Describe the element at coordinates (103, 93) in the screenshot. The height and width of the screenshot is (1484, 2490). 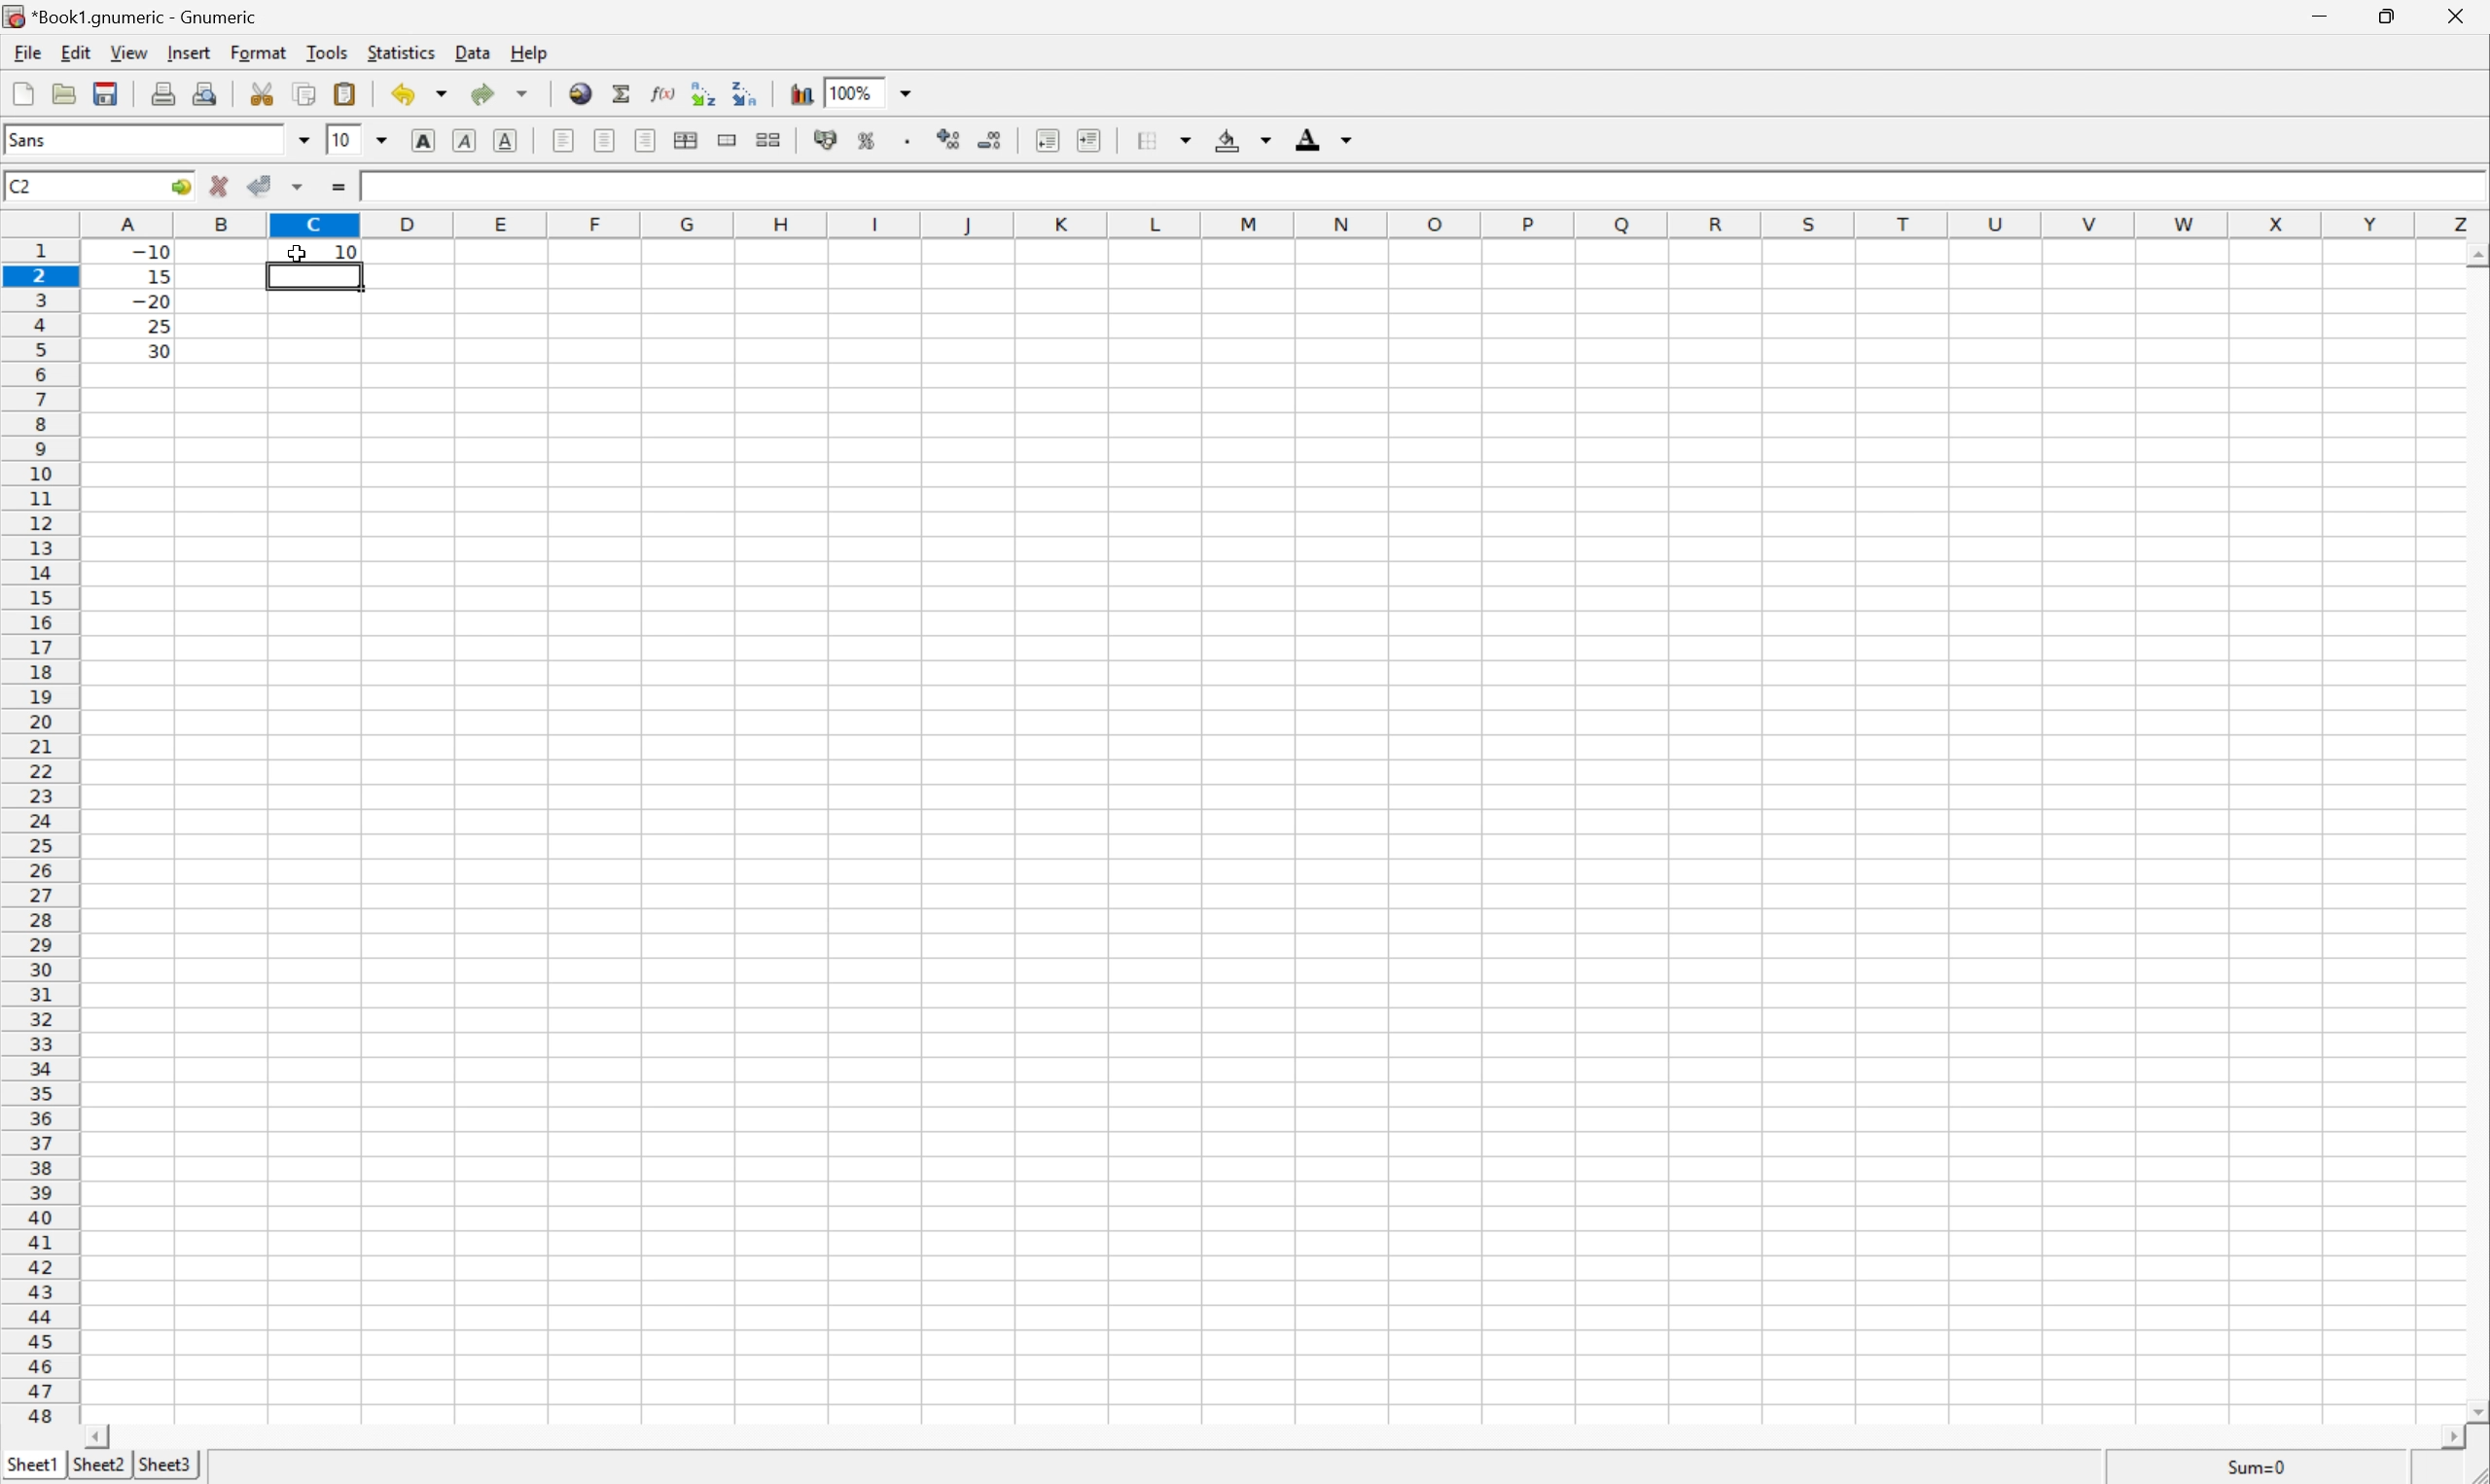
I see `Open mobile file` at that location.